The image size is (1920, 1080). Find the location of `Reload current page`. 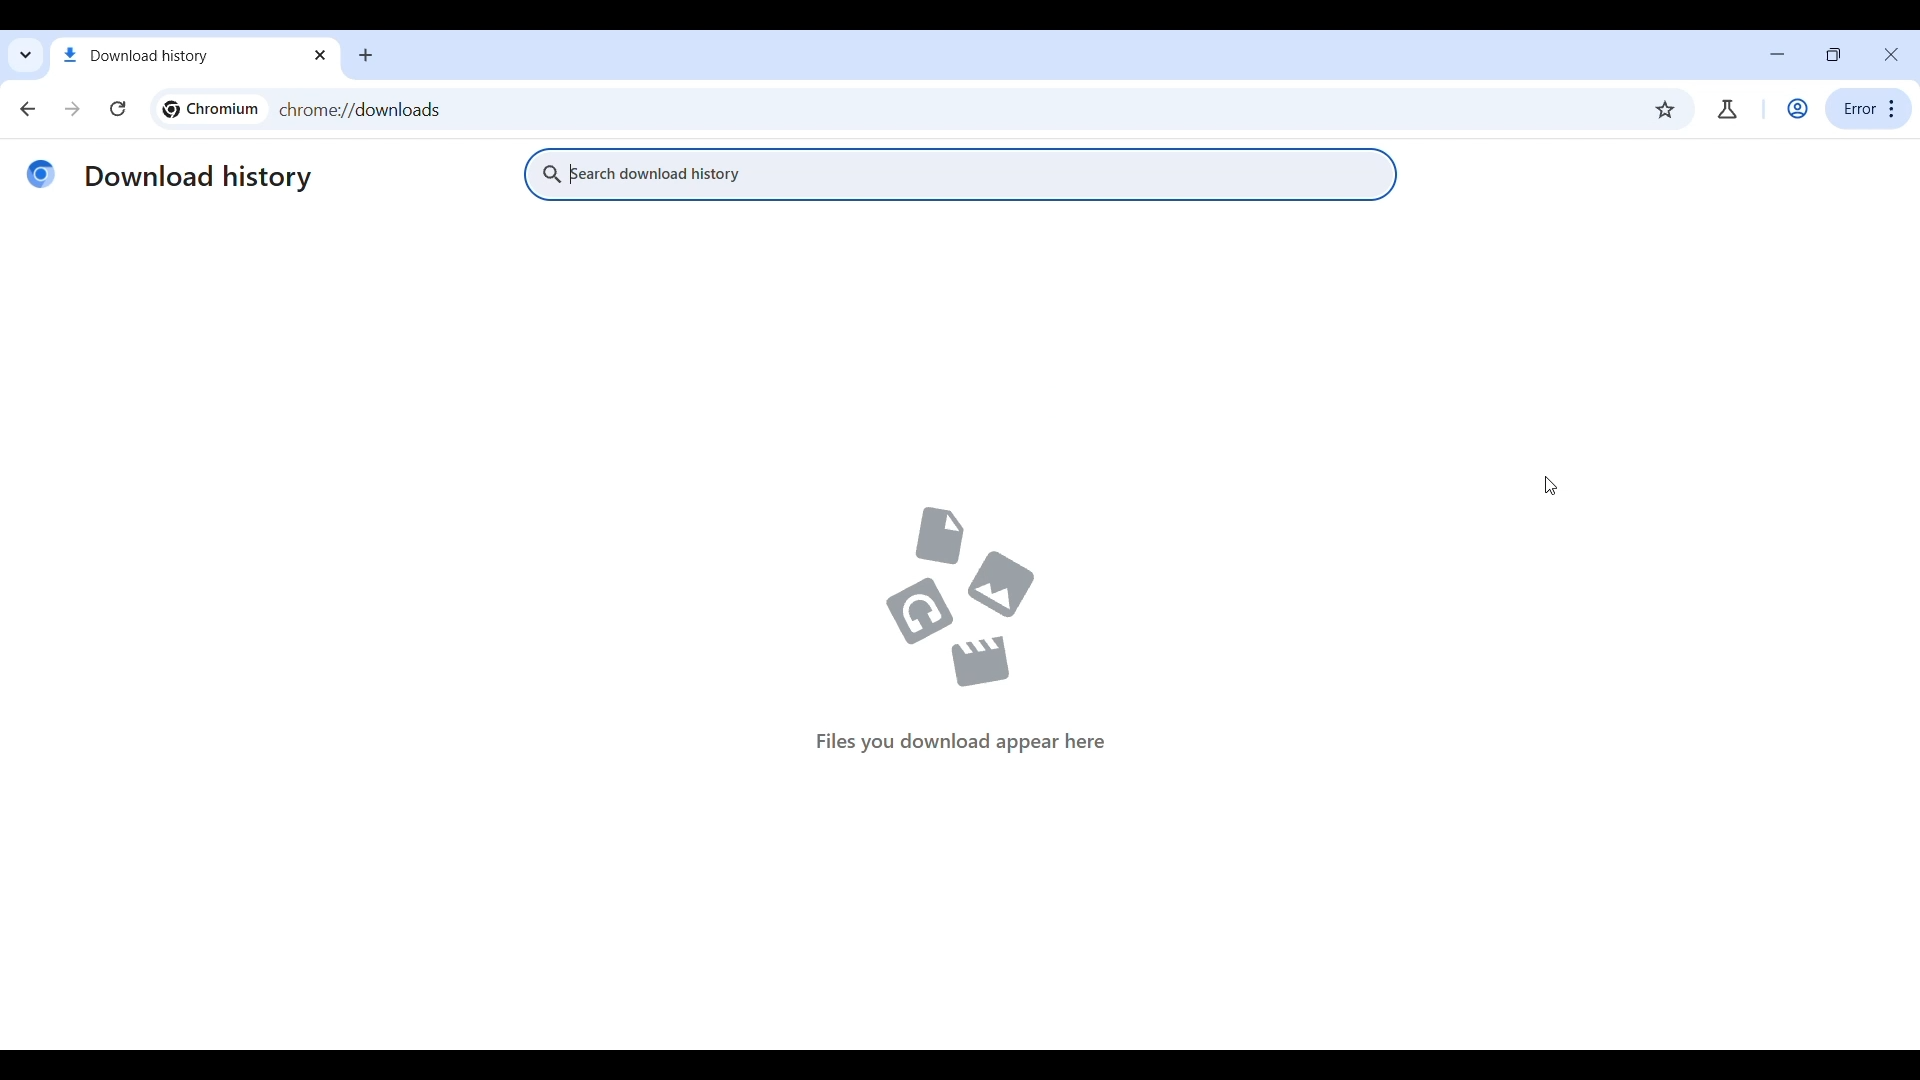

Reload current page is located at coordinates (117, 108).